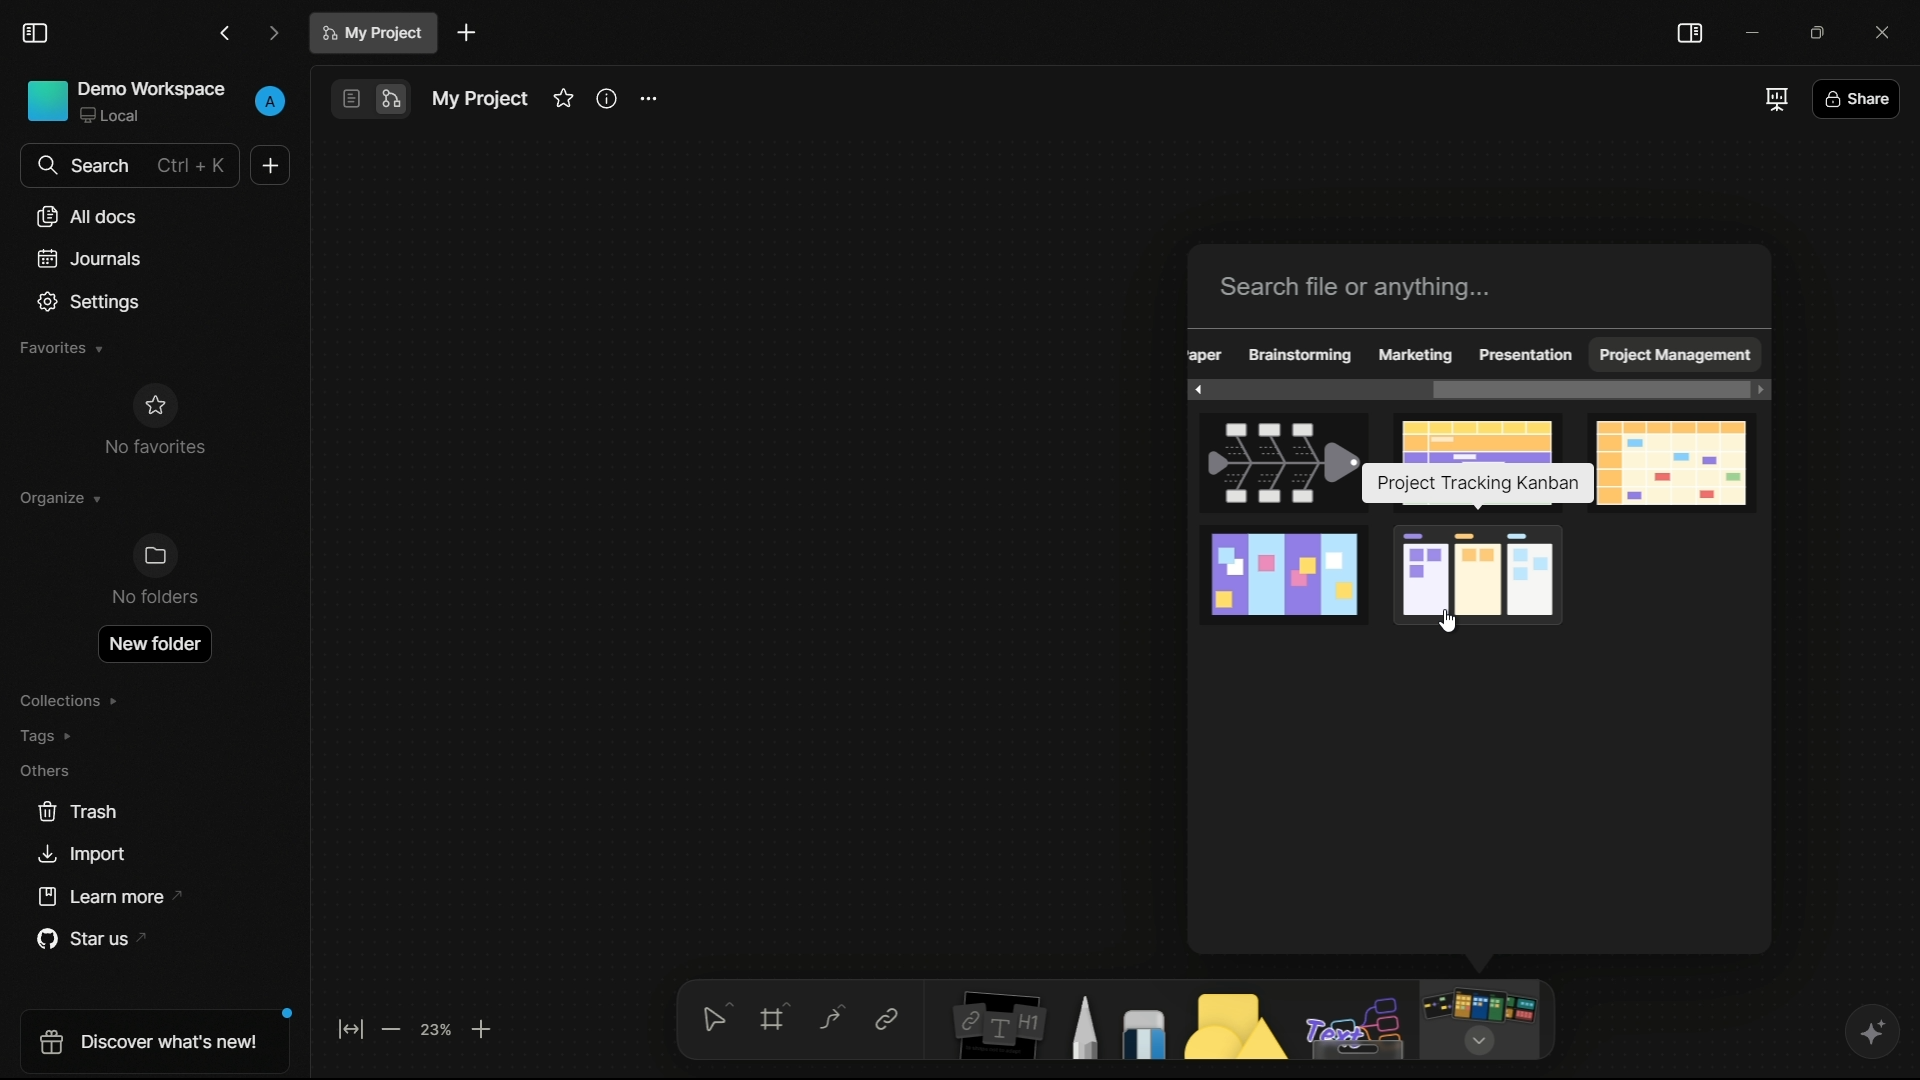 The height and width of the screenshot is (1080, 1920). Describe the element at coordinates (1676, 356) in the screenshot. I see `project management` at that location.